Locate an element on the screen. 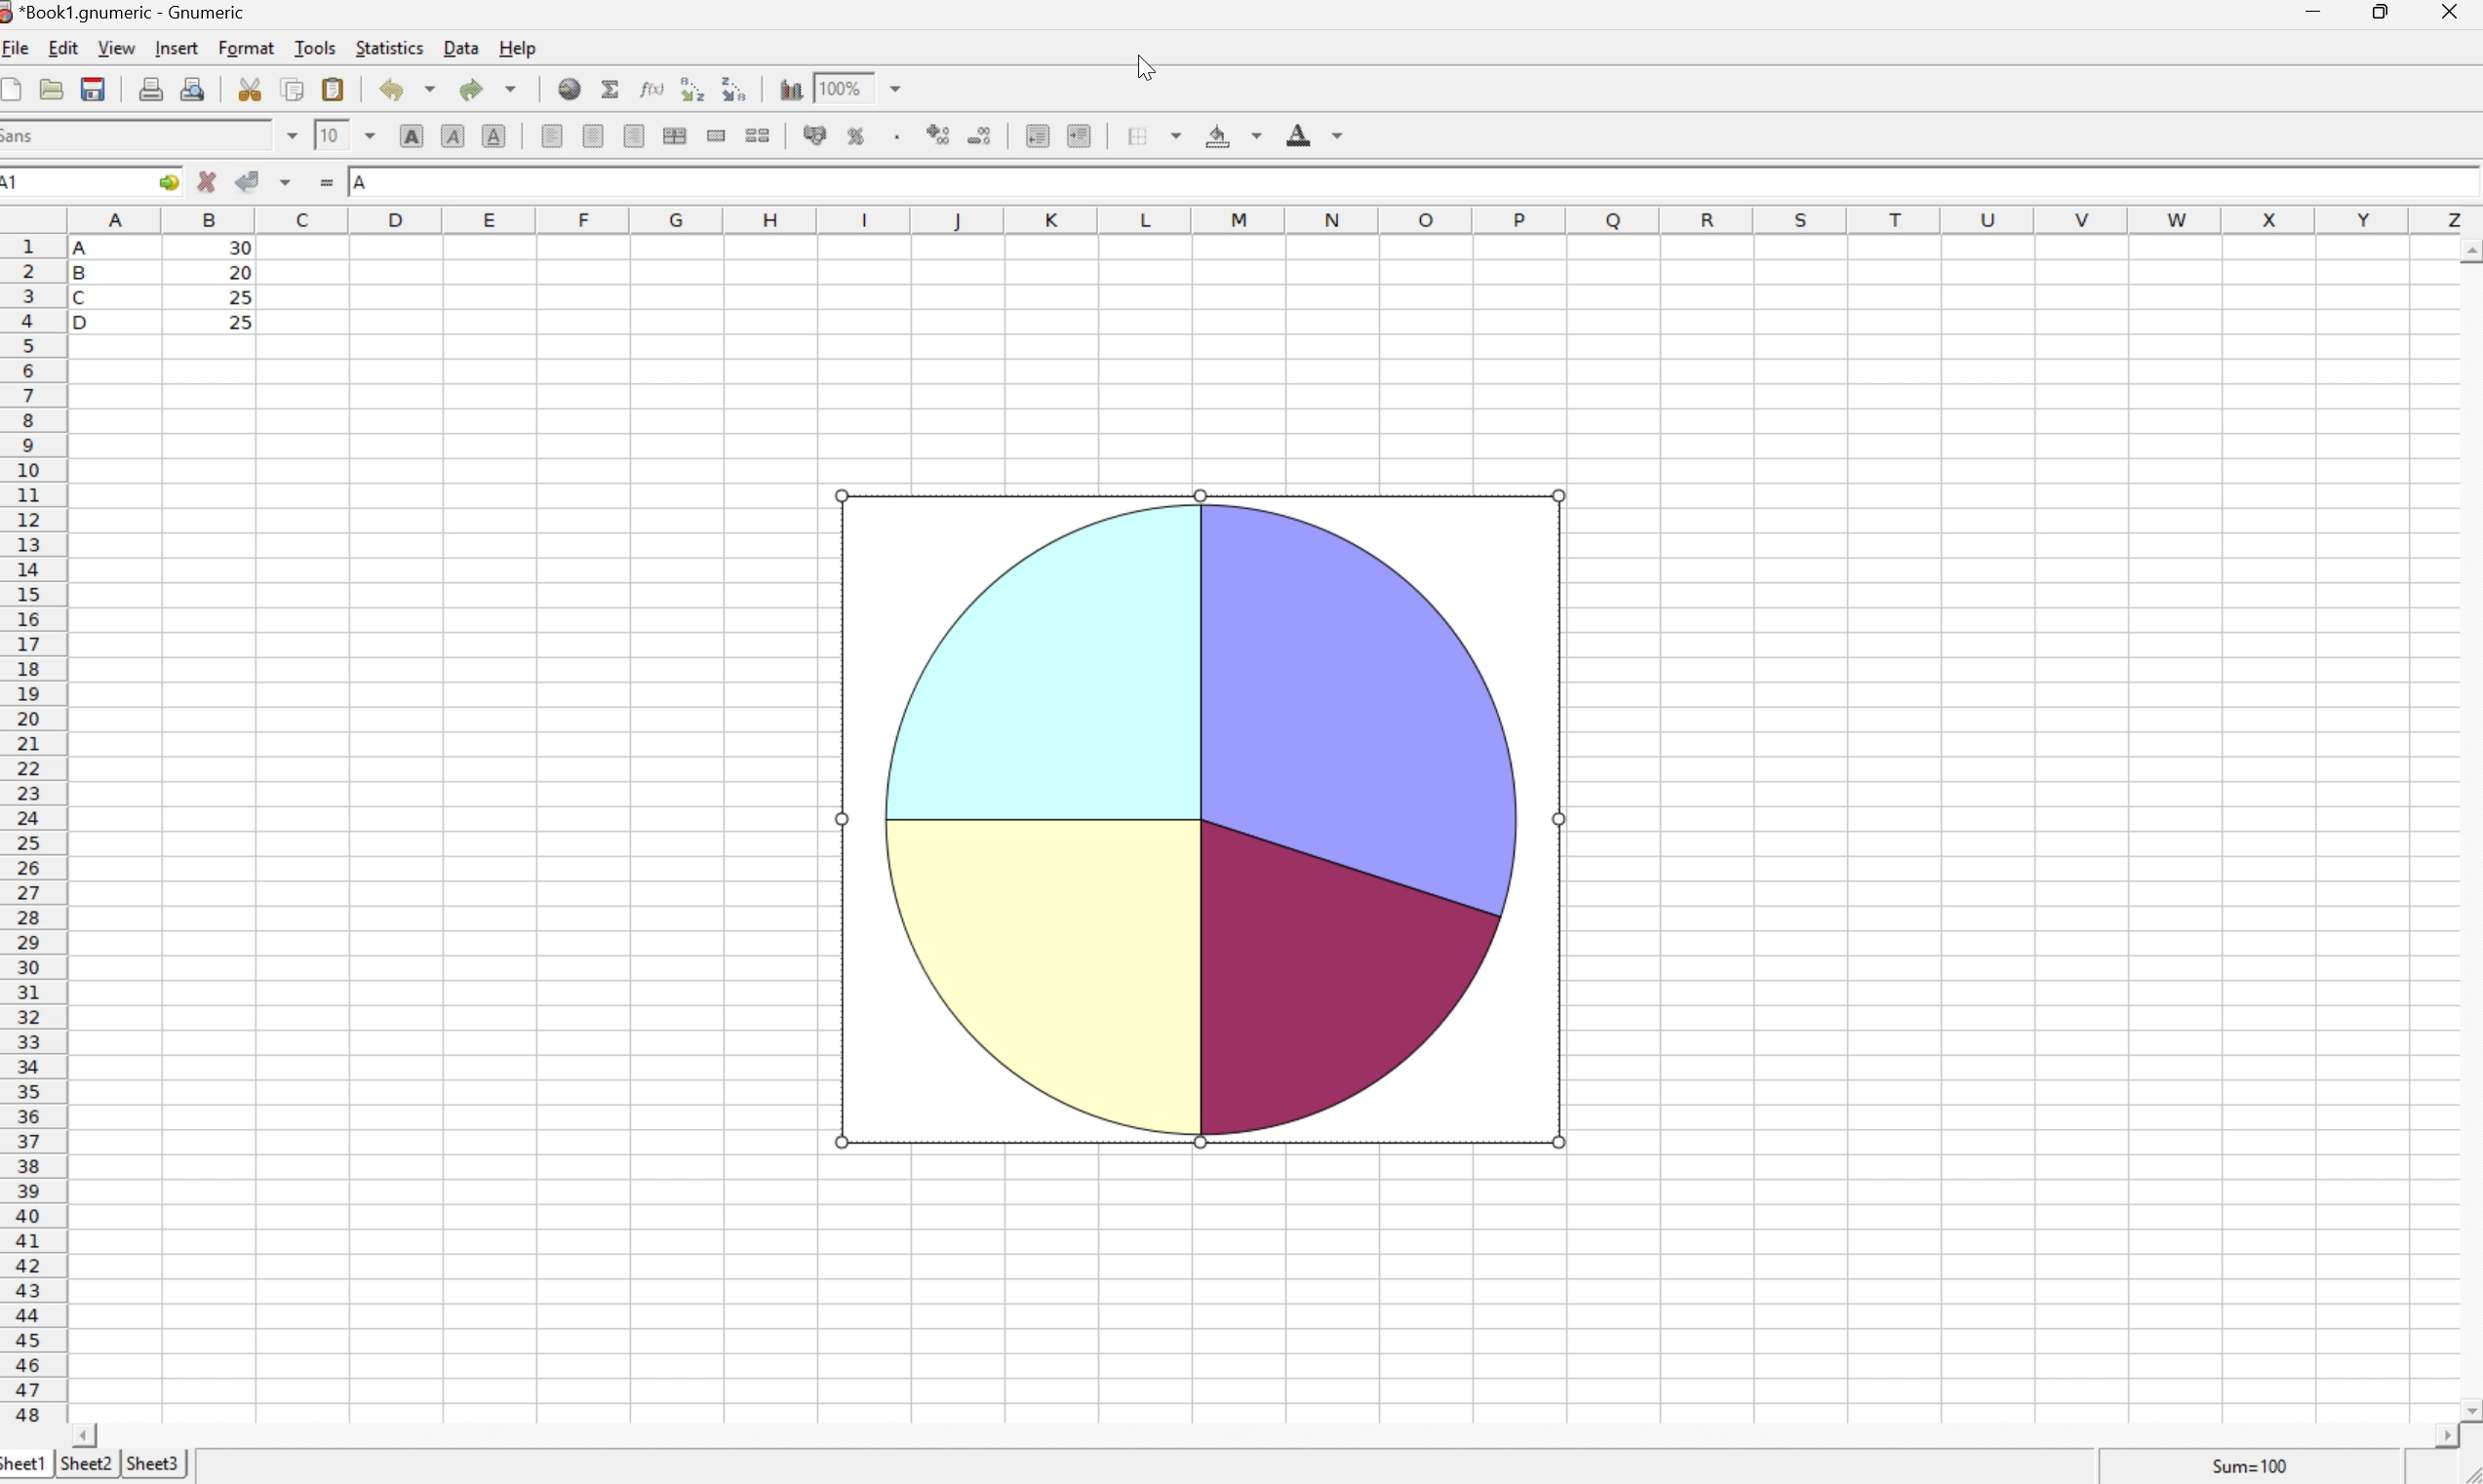 The height and width of the screenshot is (1484, 2483). Undo is located at coordinates (407, 89).